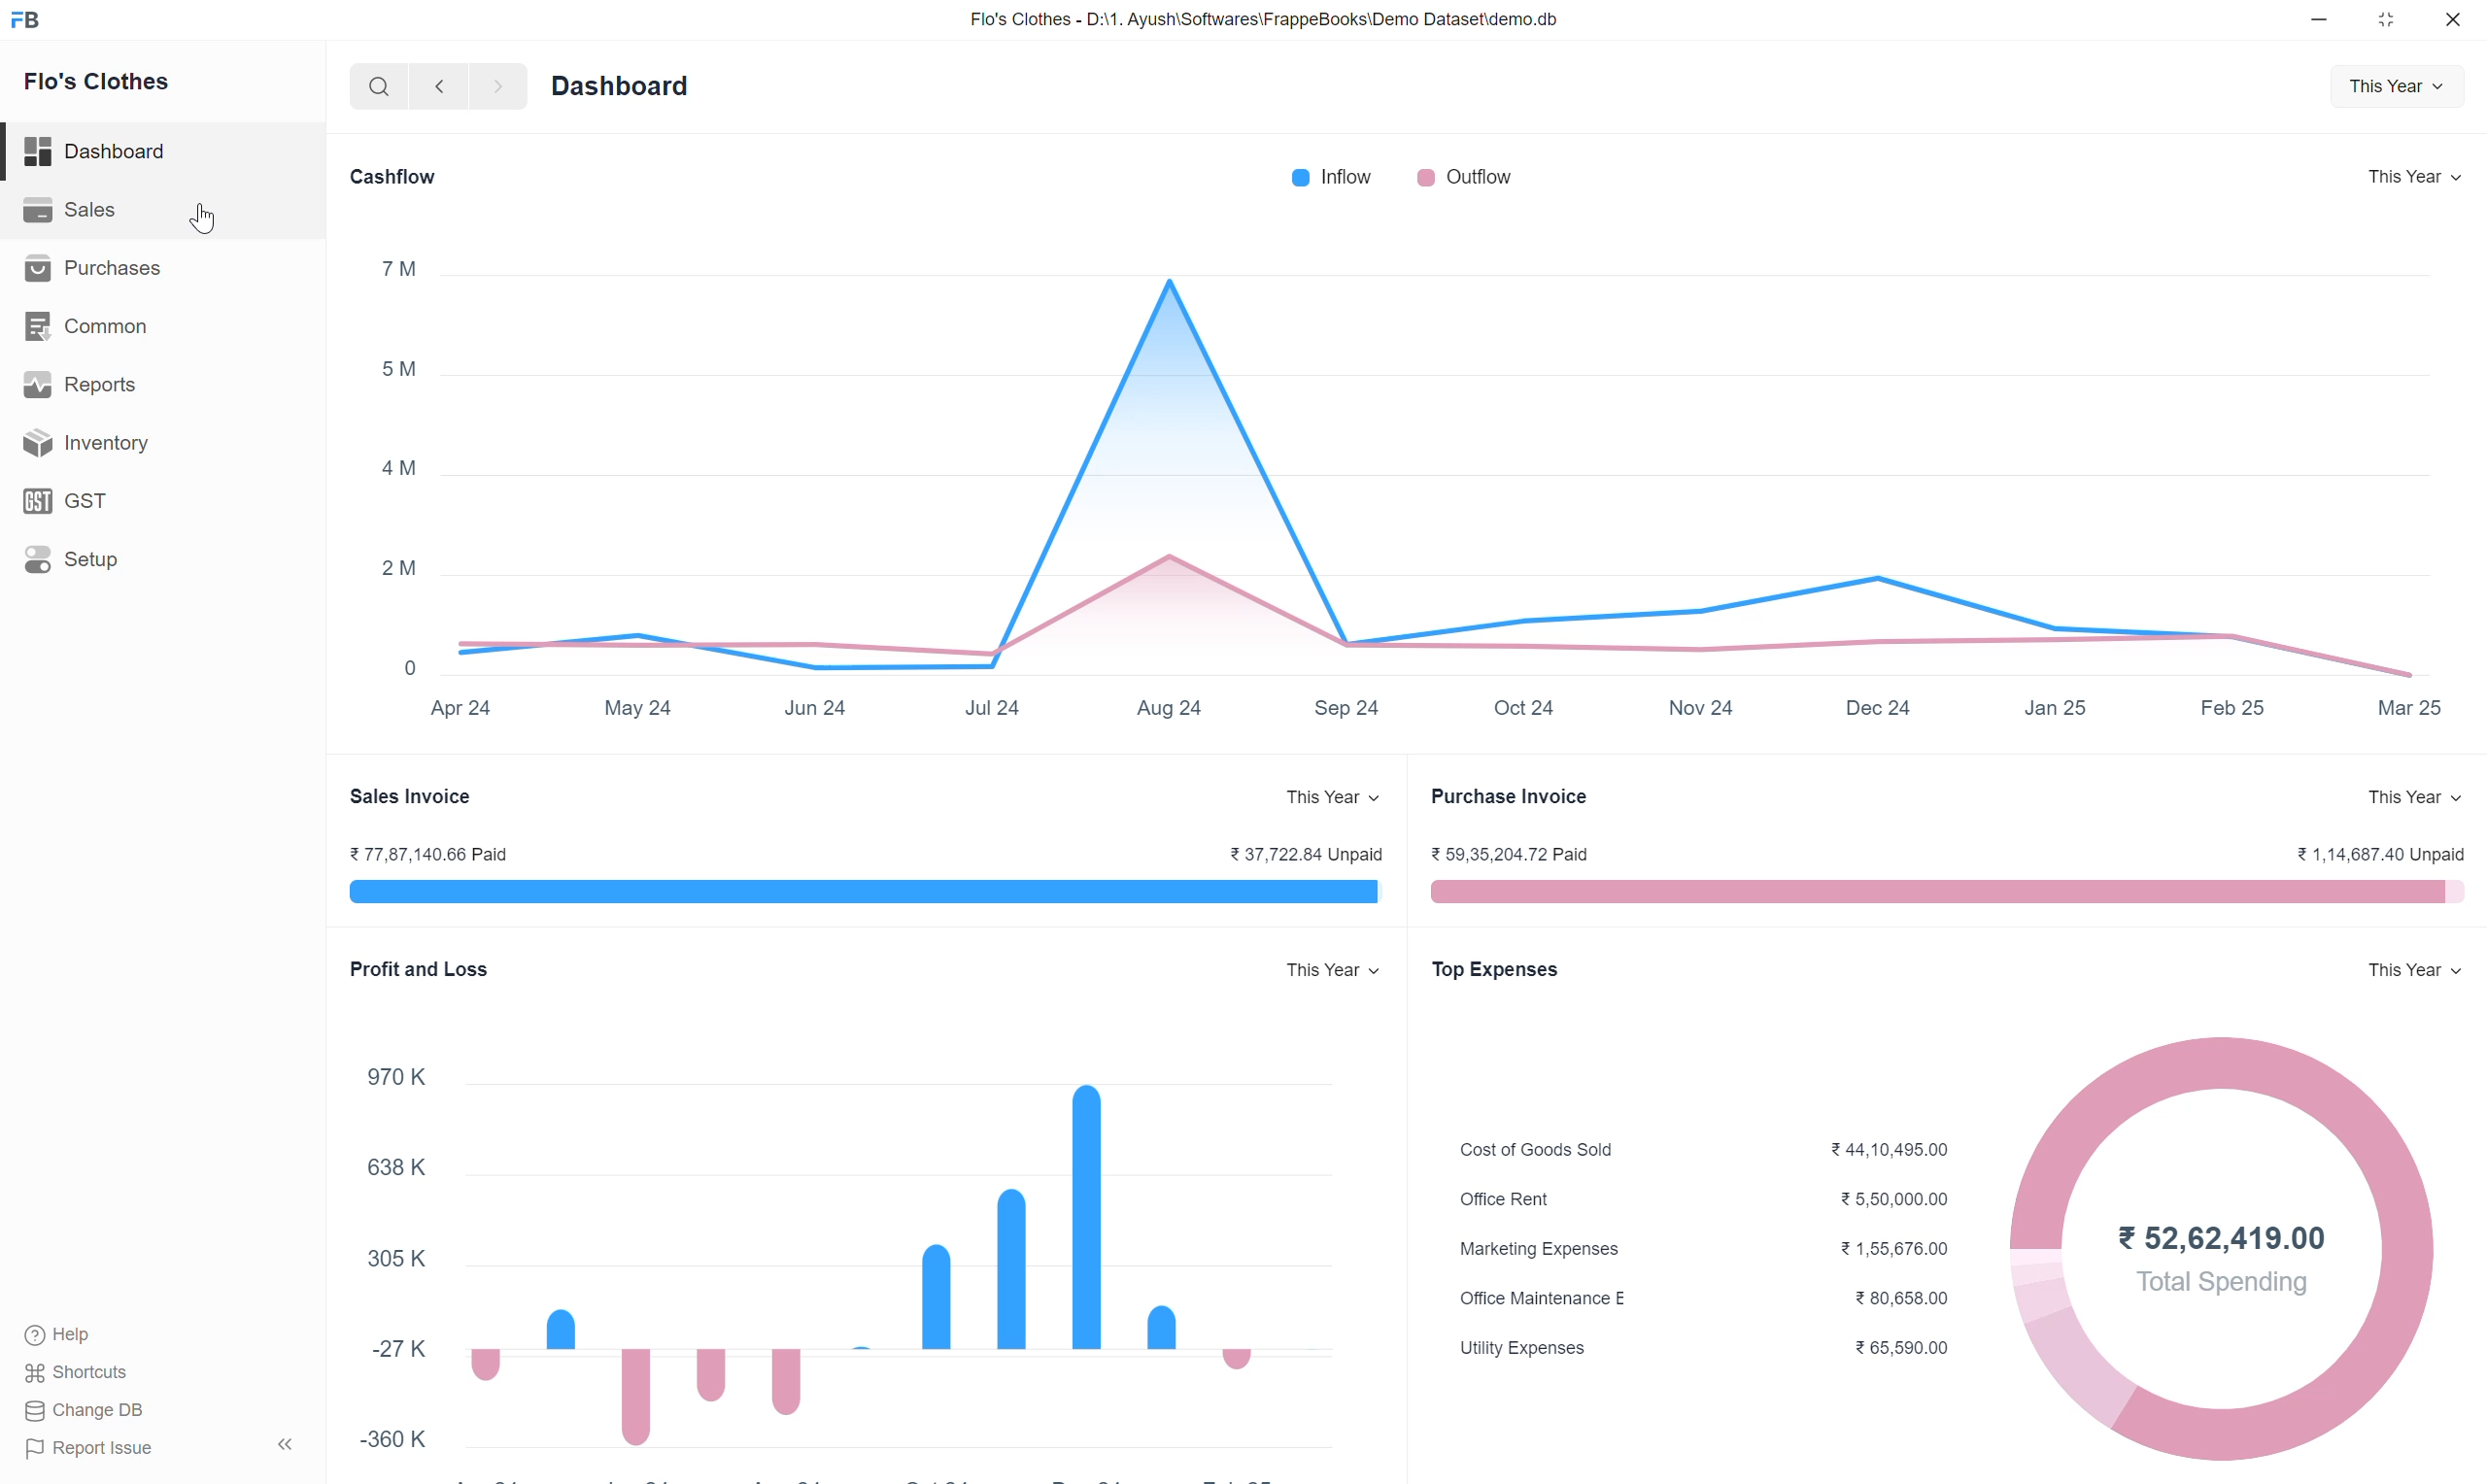 Image resolution: width=2487 pixels, height=1484 pixels. Describe the element at coordinates (492, 85) in the screenshot. I see `forward` at that location.